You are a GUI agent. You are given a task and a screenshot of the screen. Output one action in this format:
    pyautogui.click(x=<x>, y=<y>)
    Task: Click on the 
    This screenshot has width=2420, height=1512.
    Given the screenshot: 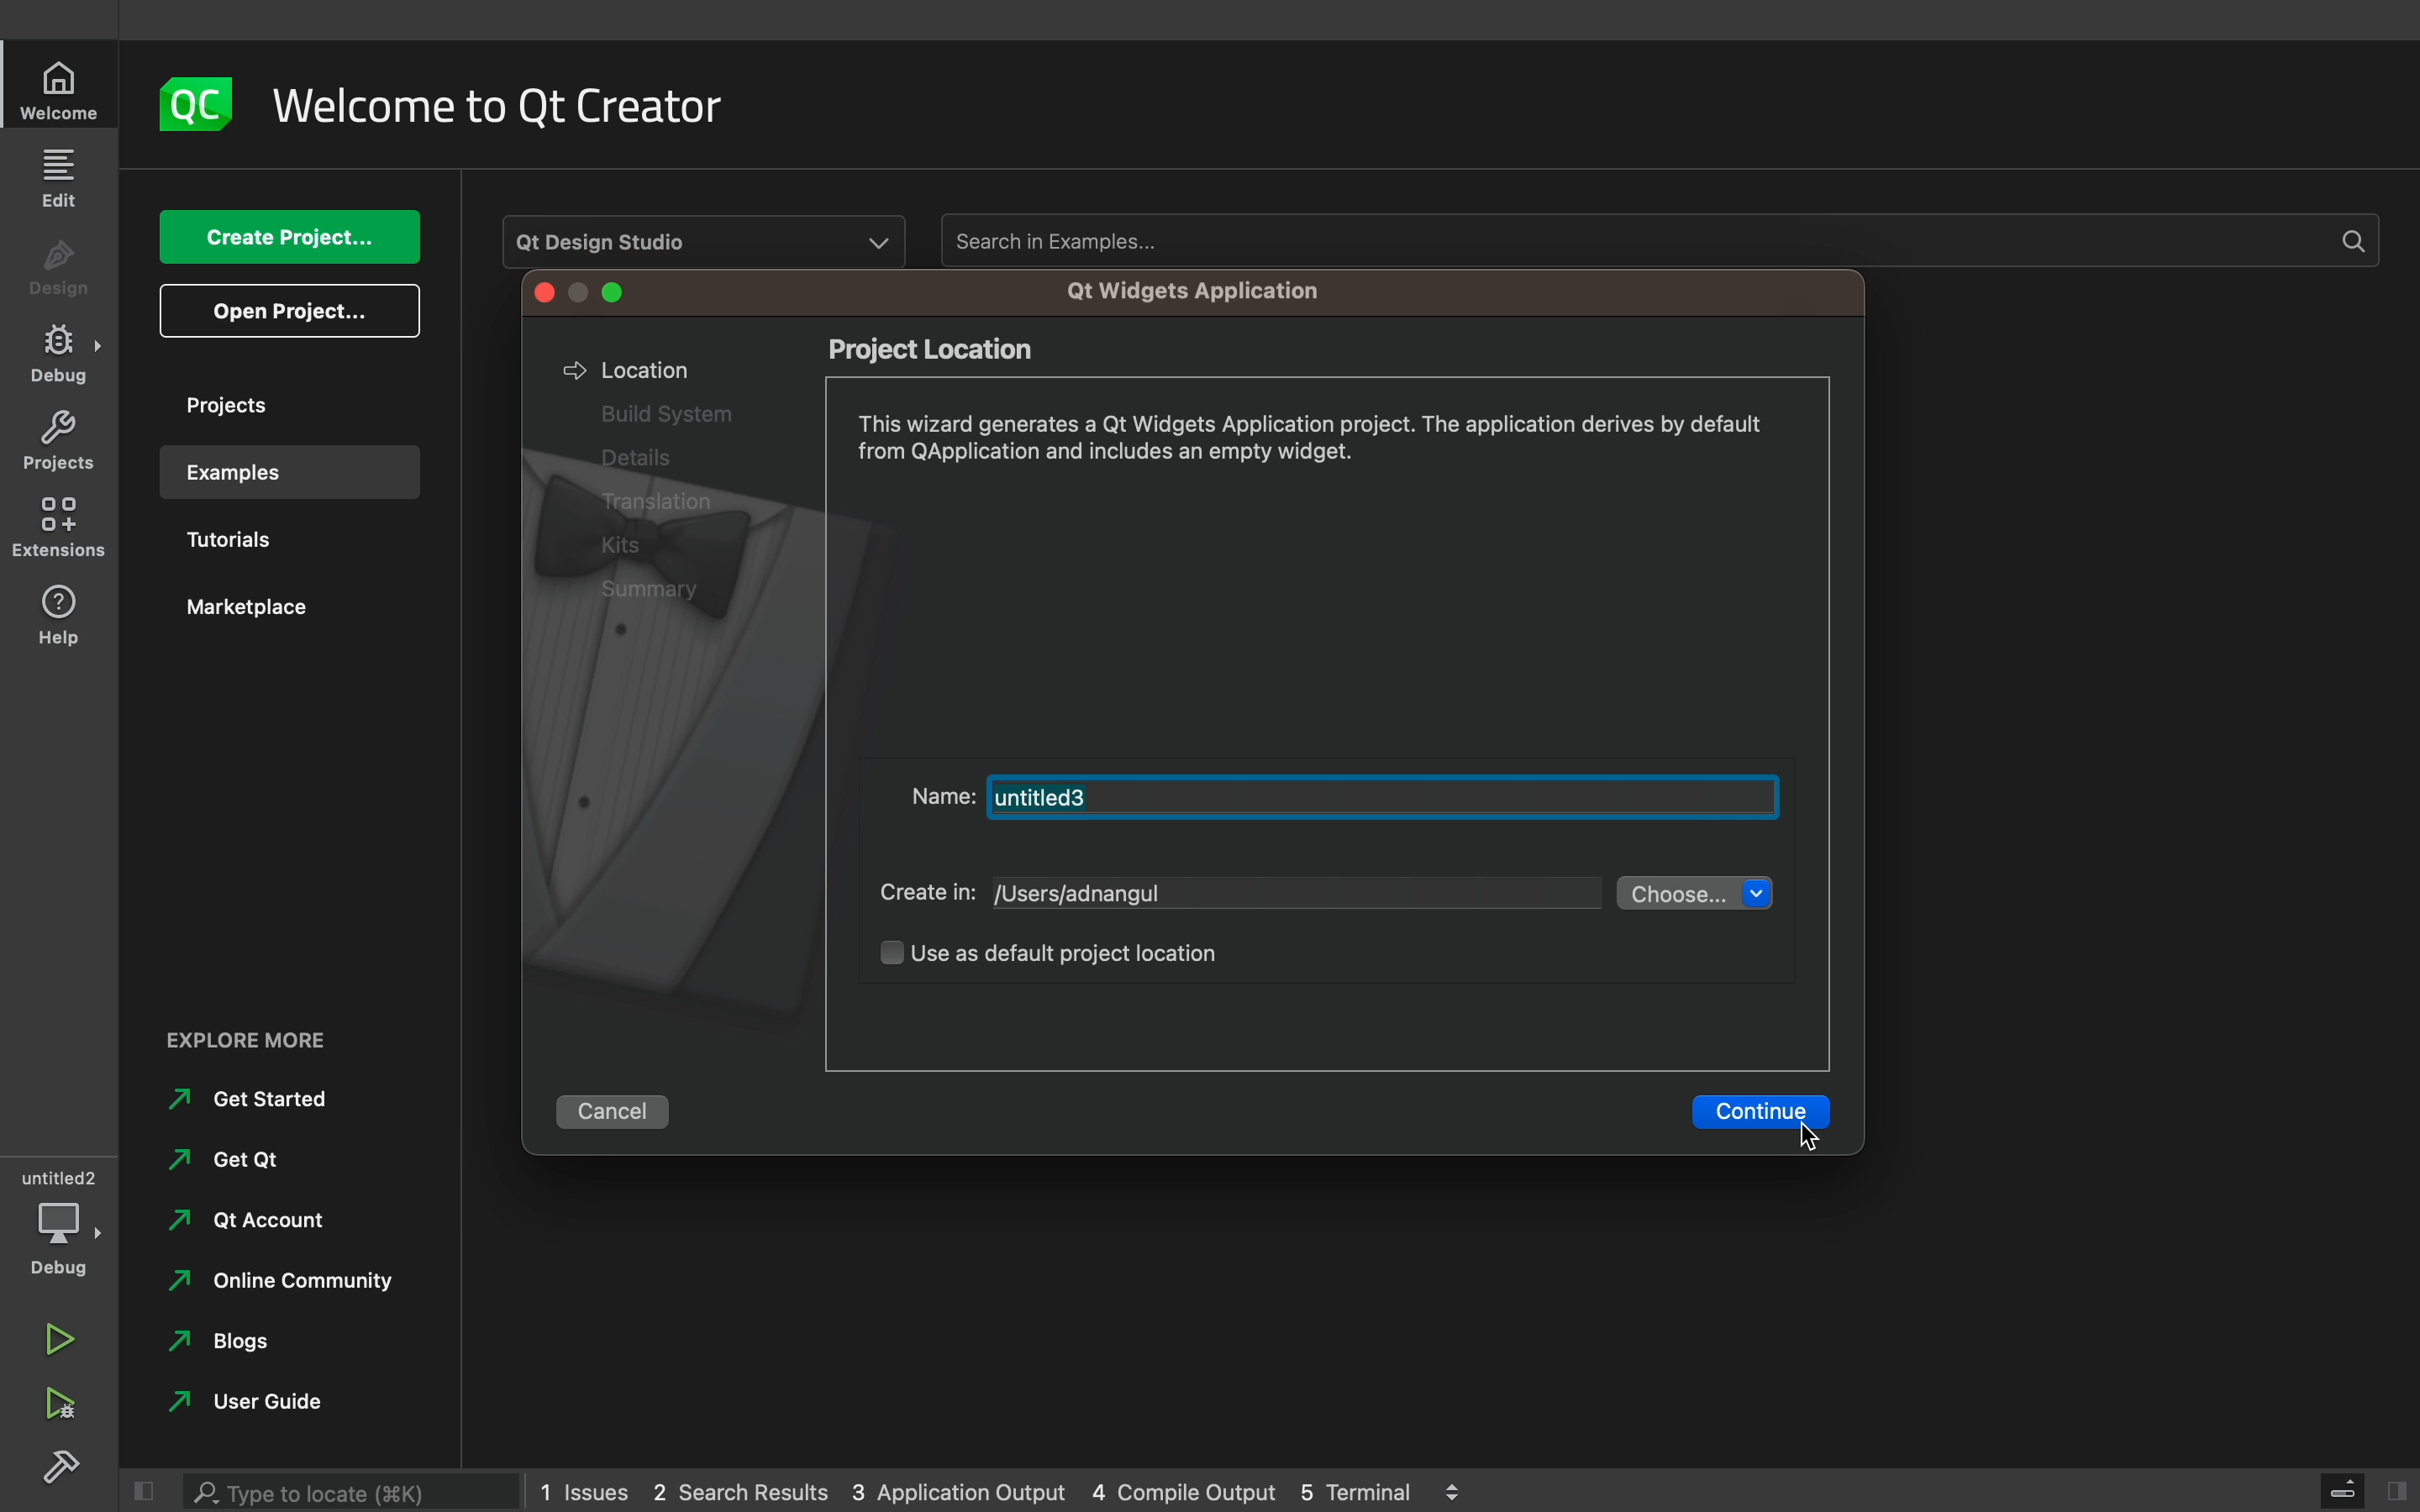 What is the action you would take?
    pyautogui.click(x=223, y=1160)
    